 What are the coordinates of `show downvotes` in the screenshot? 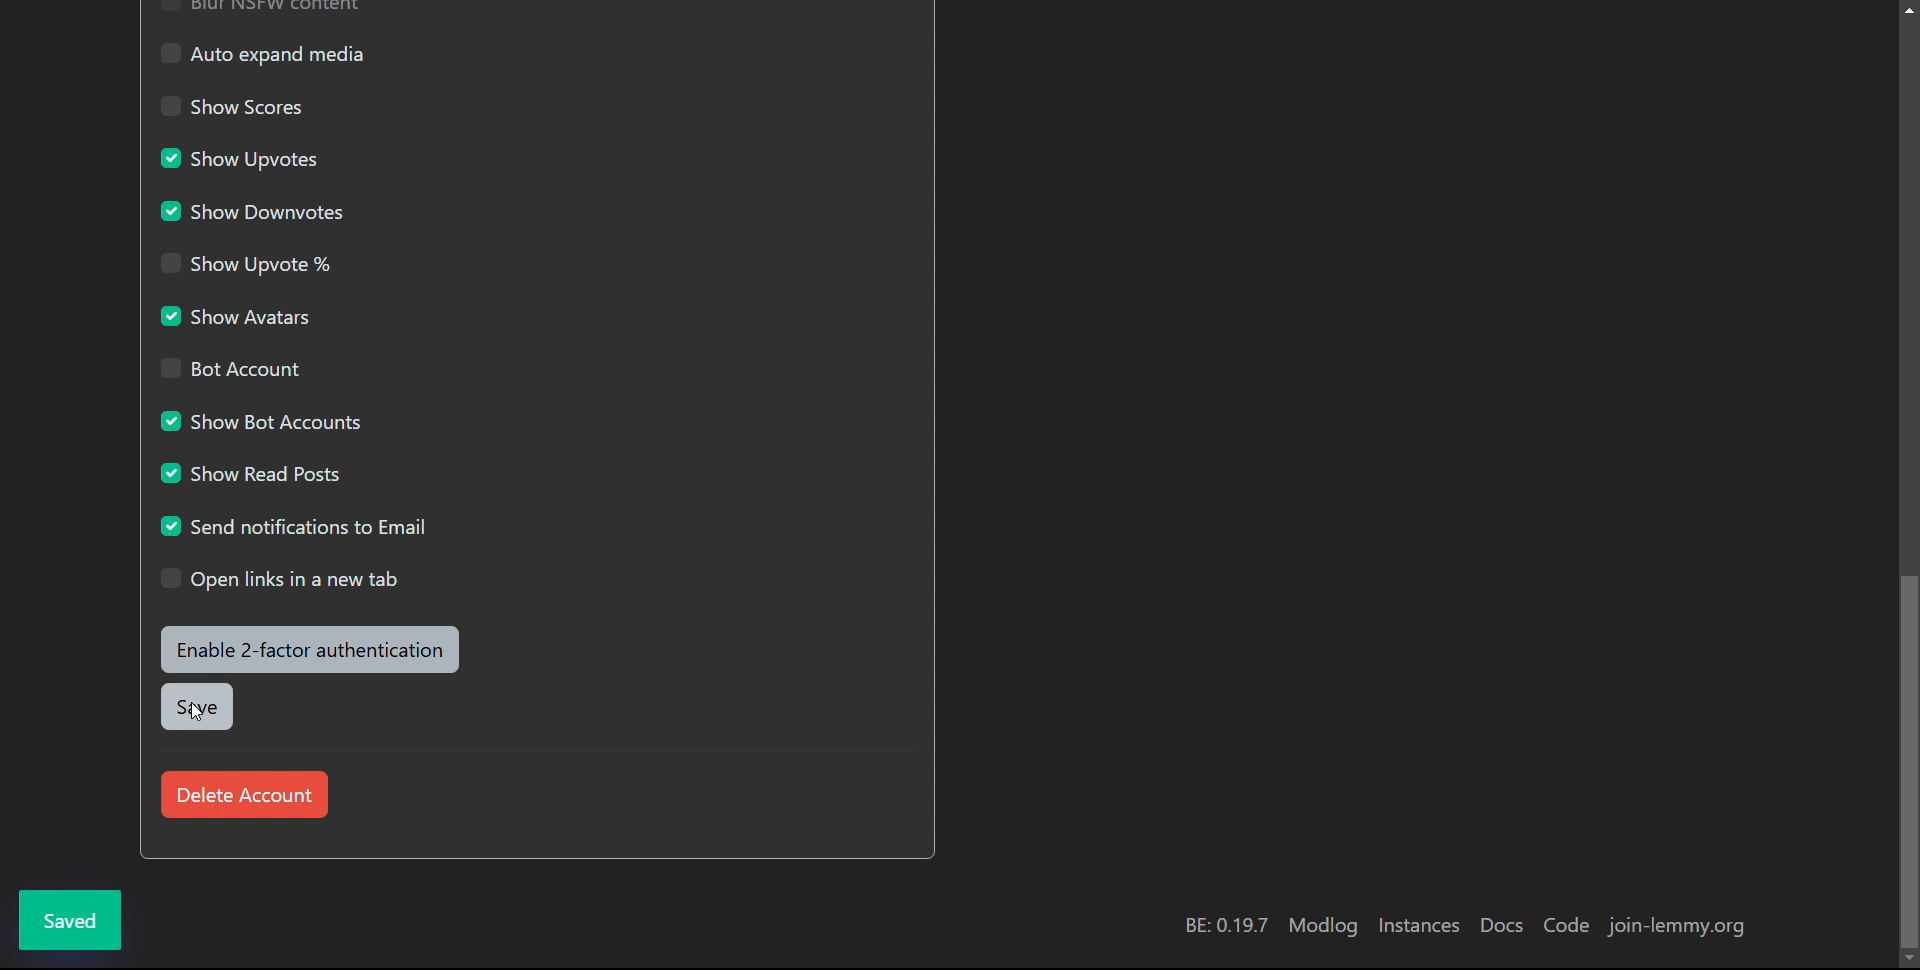 It's located at (252, 210).